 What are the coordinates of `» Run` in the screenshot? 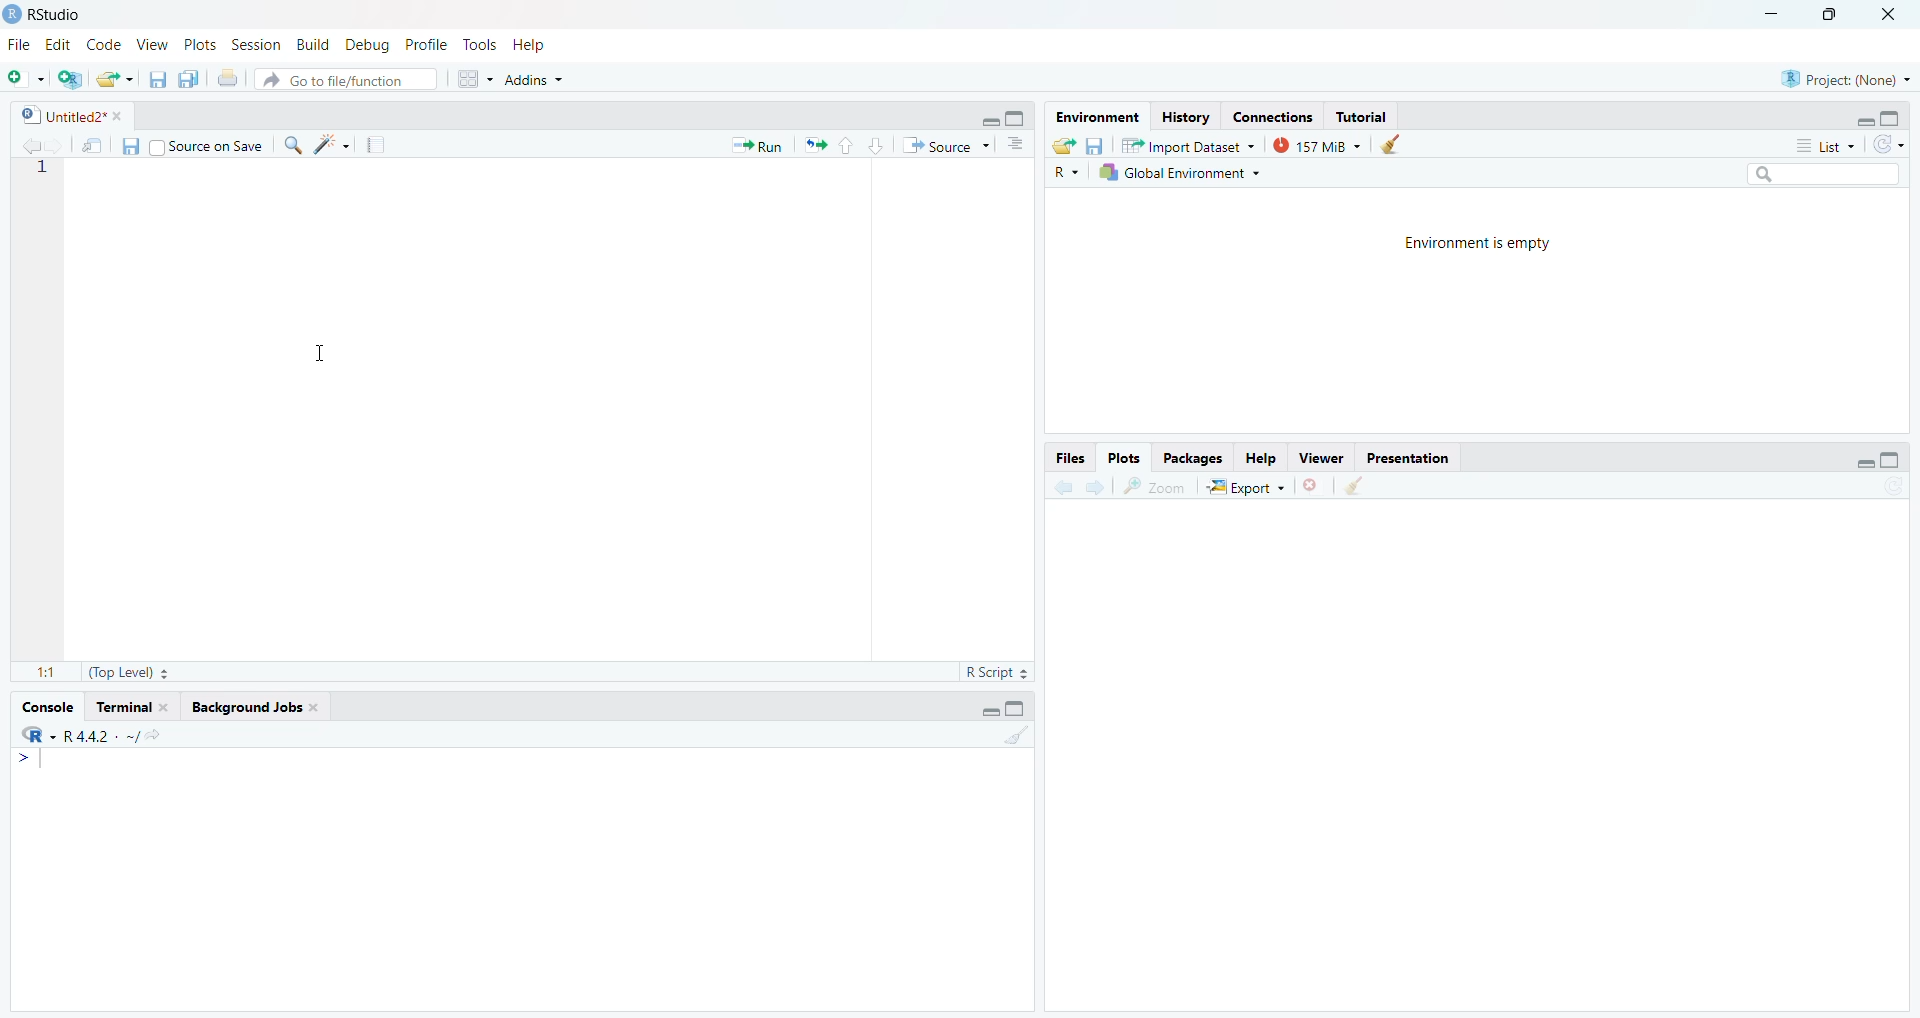 It's located at (762, 145).